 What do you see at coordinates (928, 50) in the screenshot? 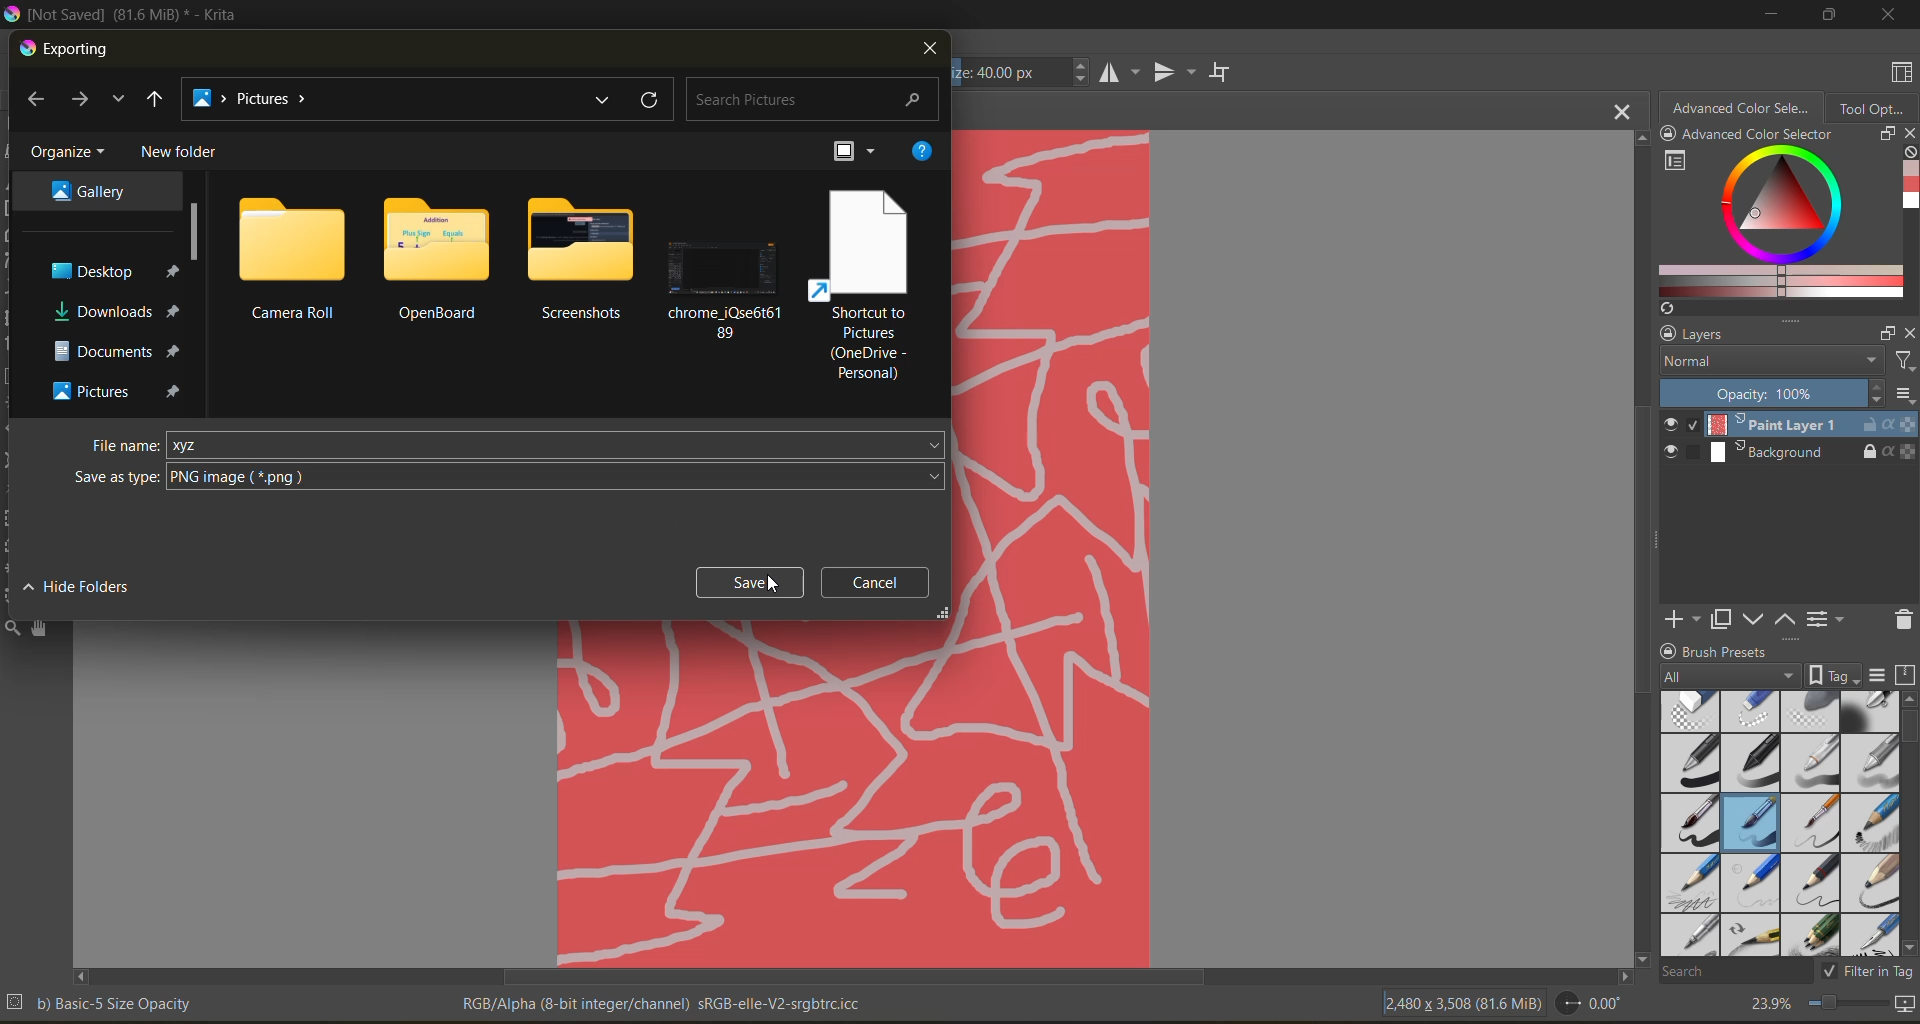
I see `close` at bounding box center [928, 50].